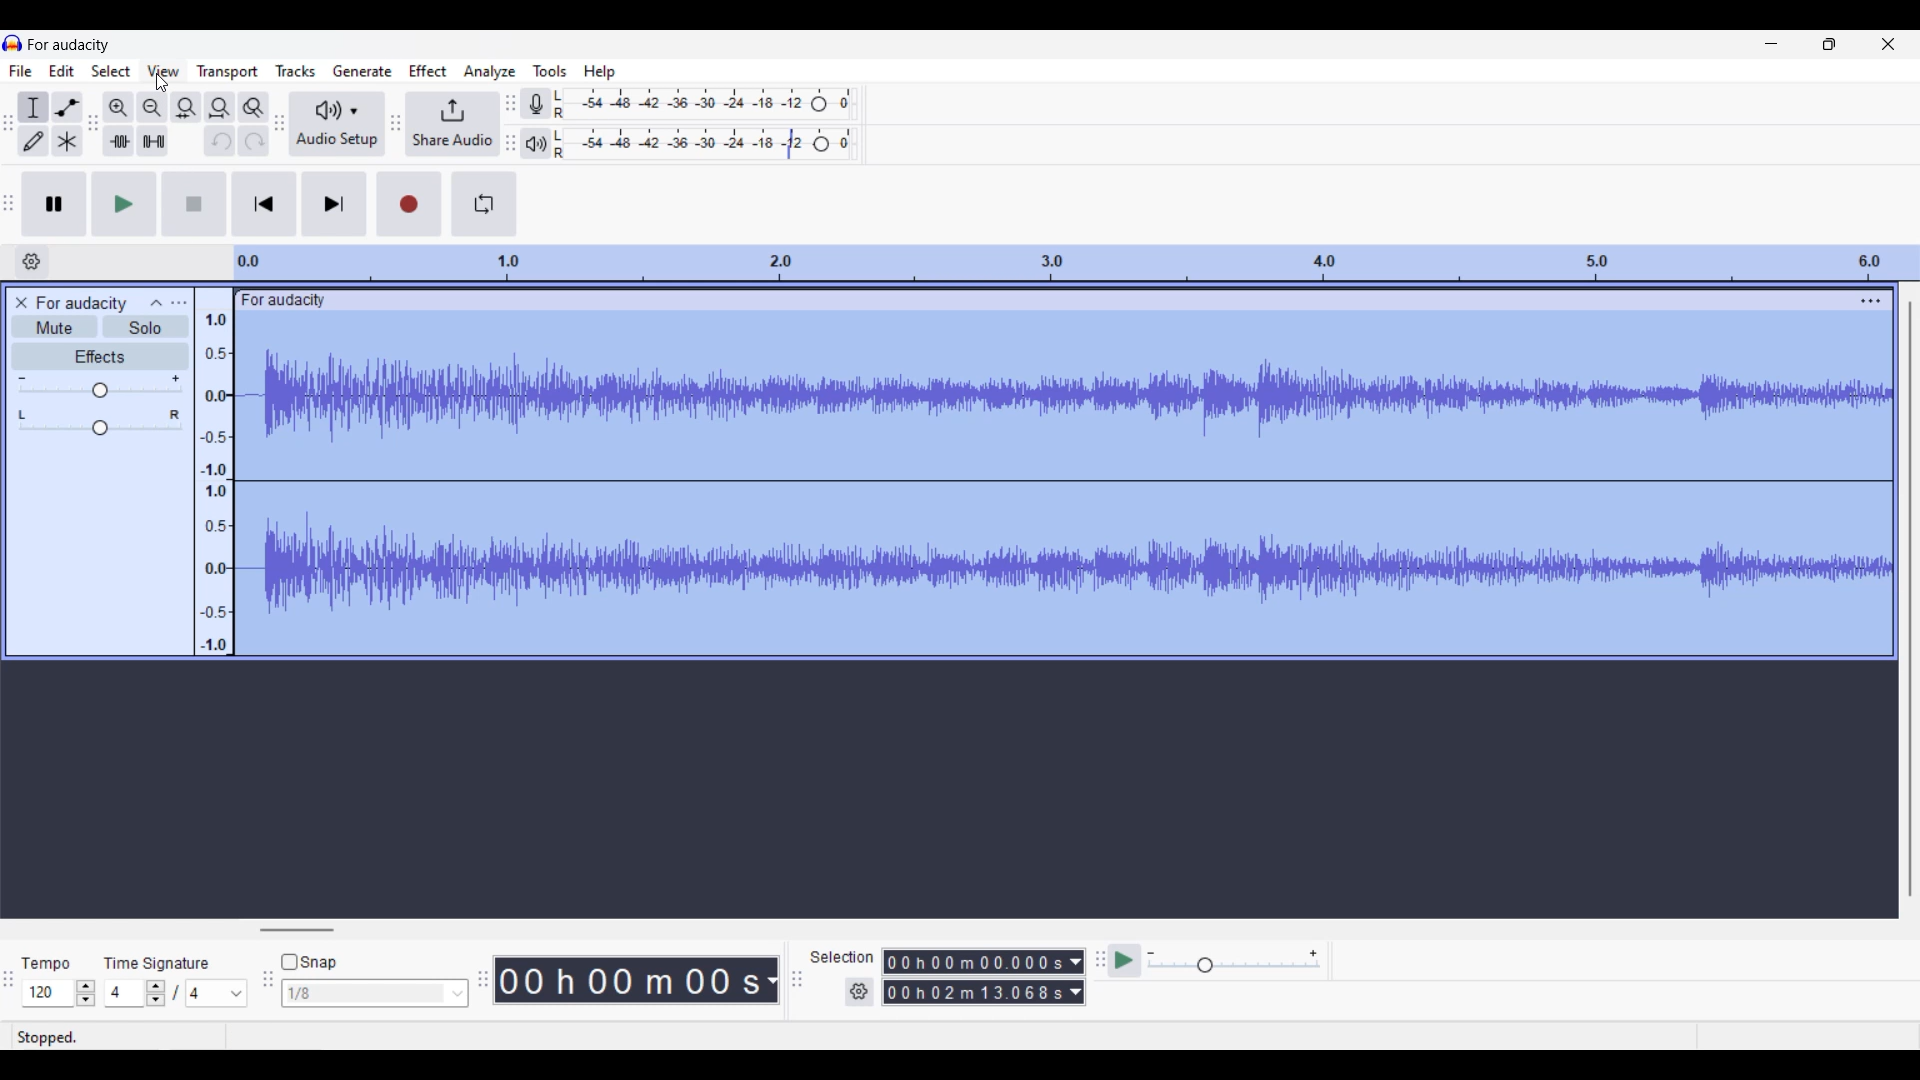 The height and width of the screenshot is (1080, 1920). Describe the element at coordinates (629, 980) in the screenshot. I see `Current duration of track` at that location.